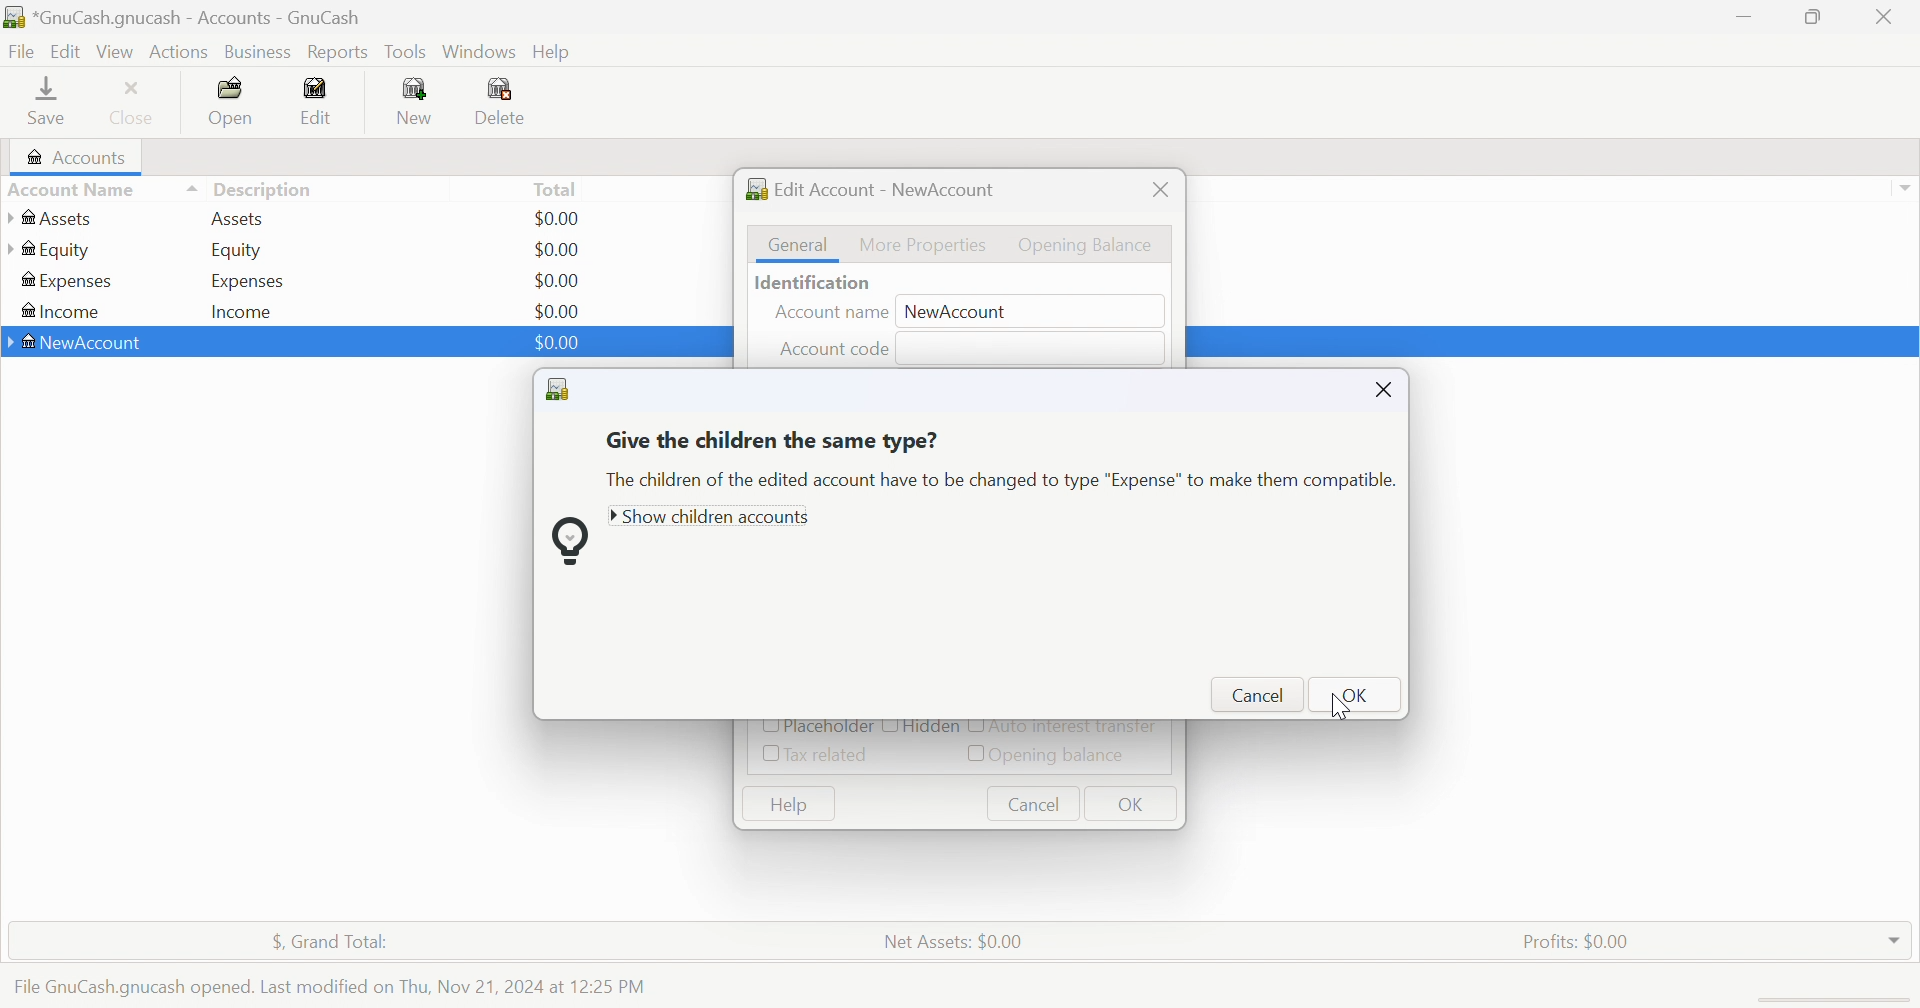  I want to click on Total, so click(557, 188).